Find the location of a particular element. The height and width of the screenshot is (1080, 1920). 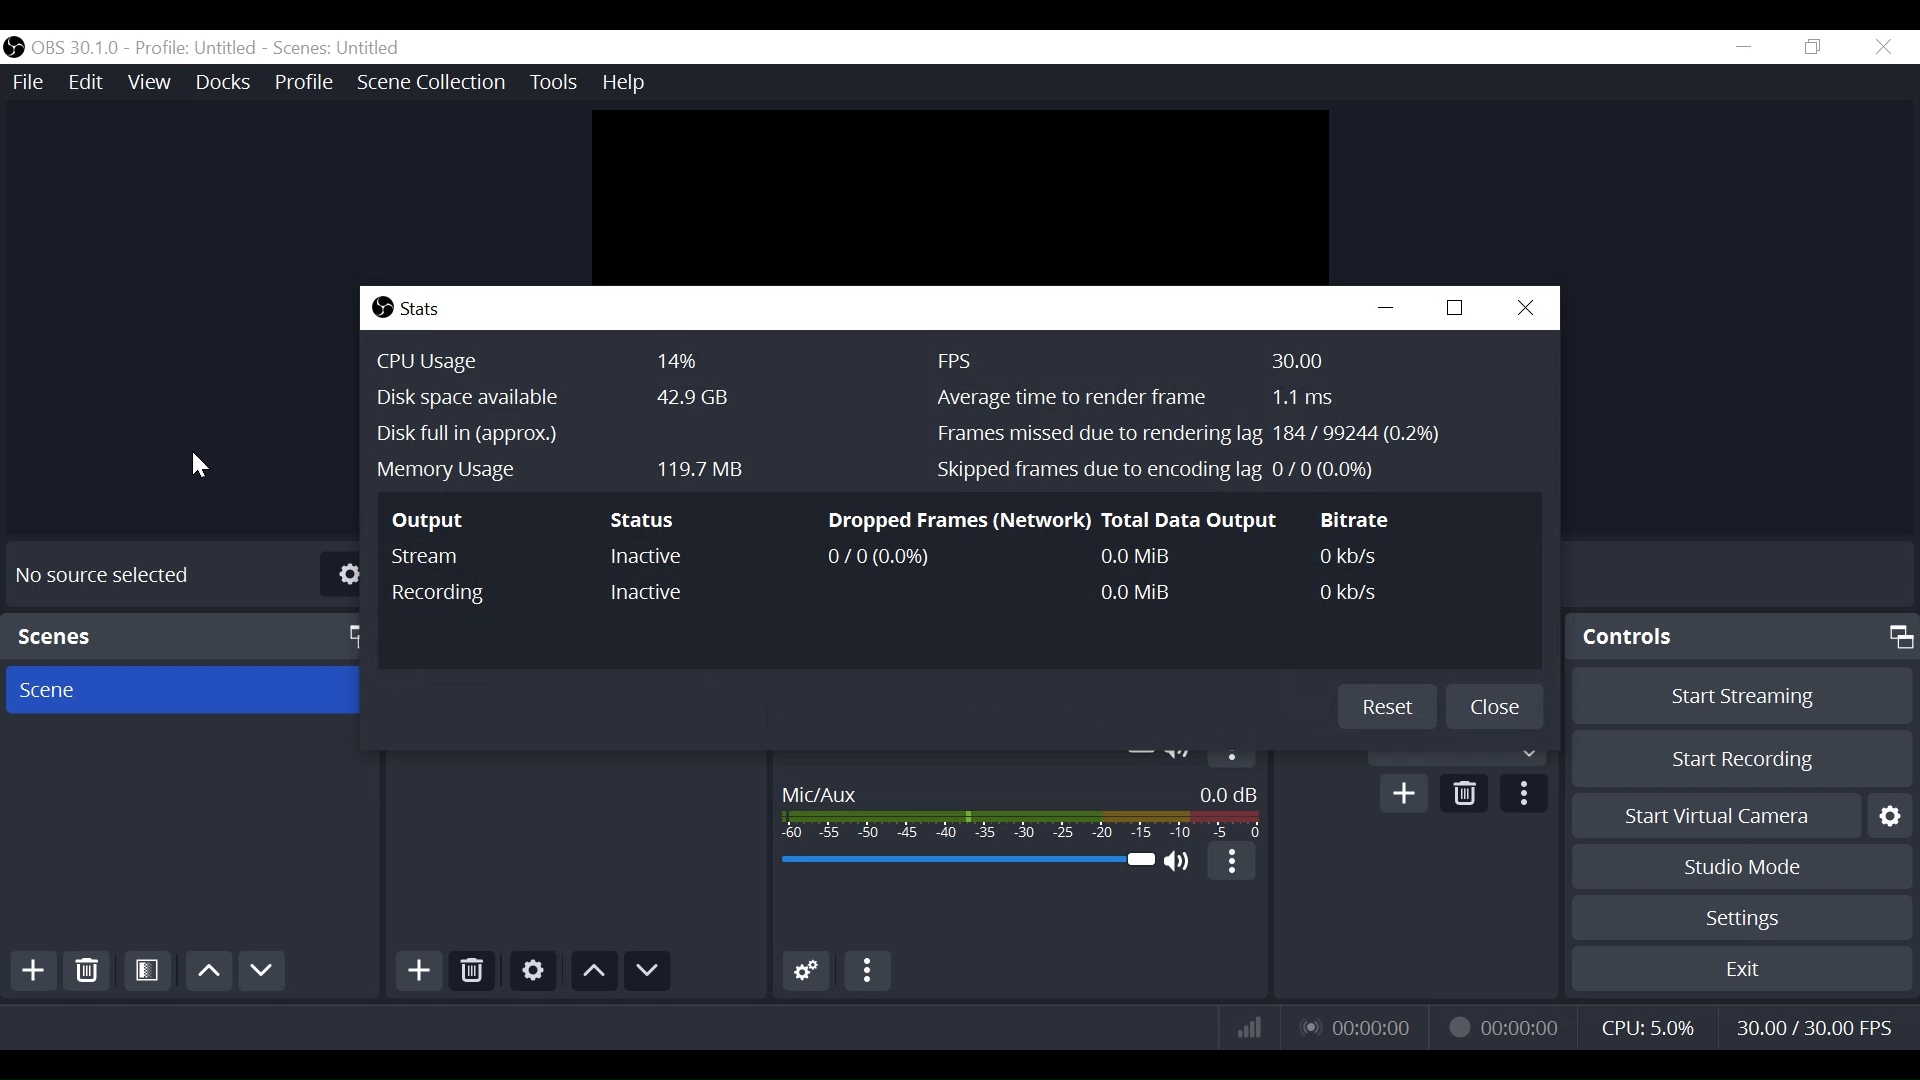

Profile is located at coordinates (307, 83).